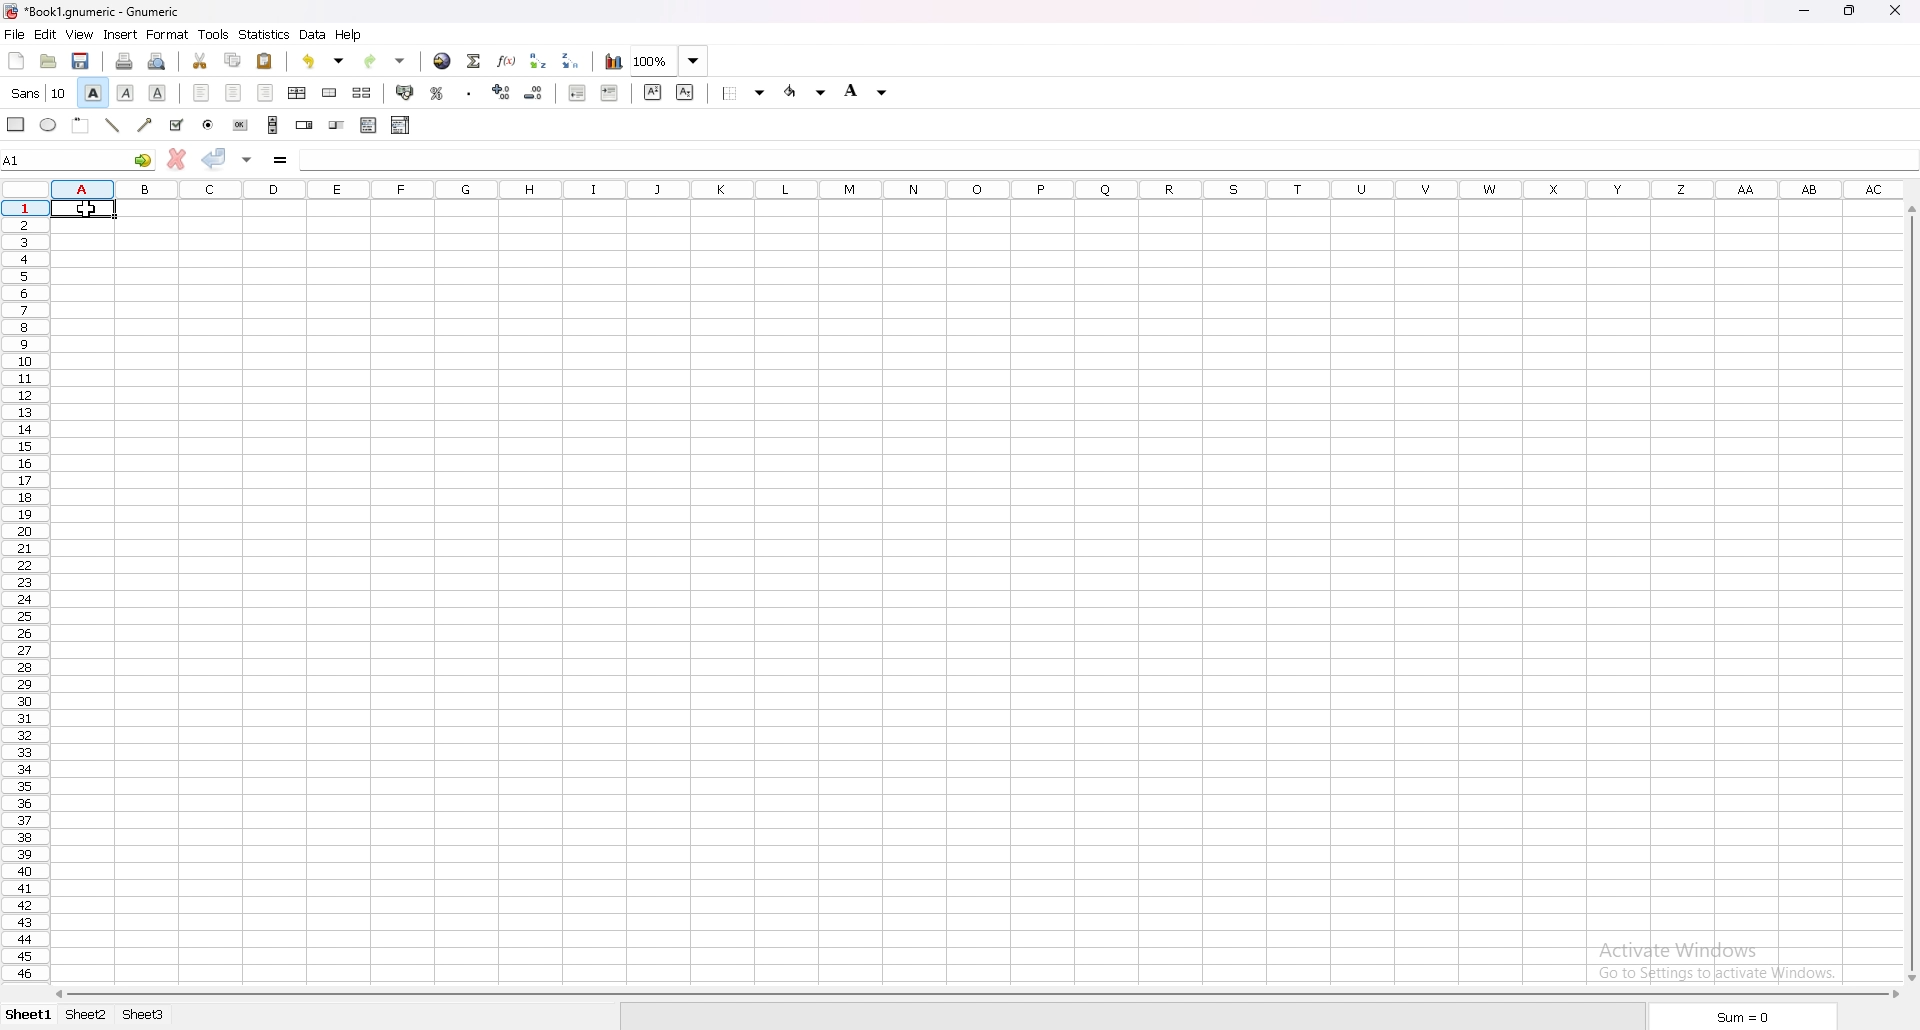 The height and width of the screenshot is (1030, 1920). Describe the element at coordinates (266, 34) in the screenshot. I see `statistics` at that location.